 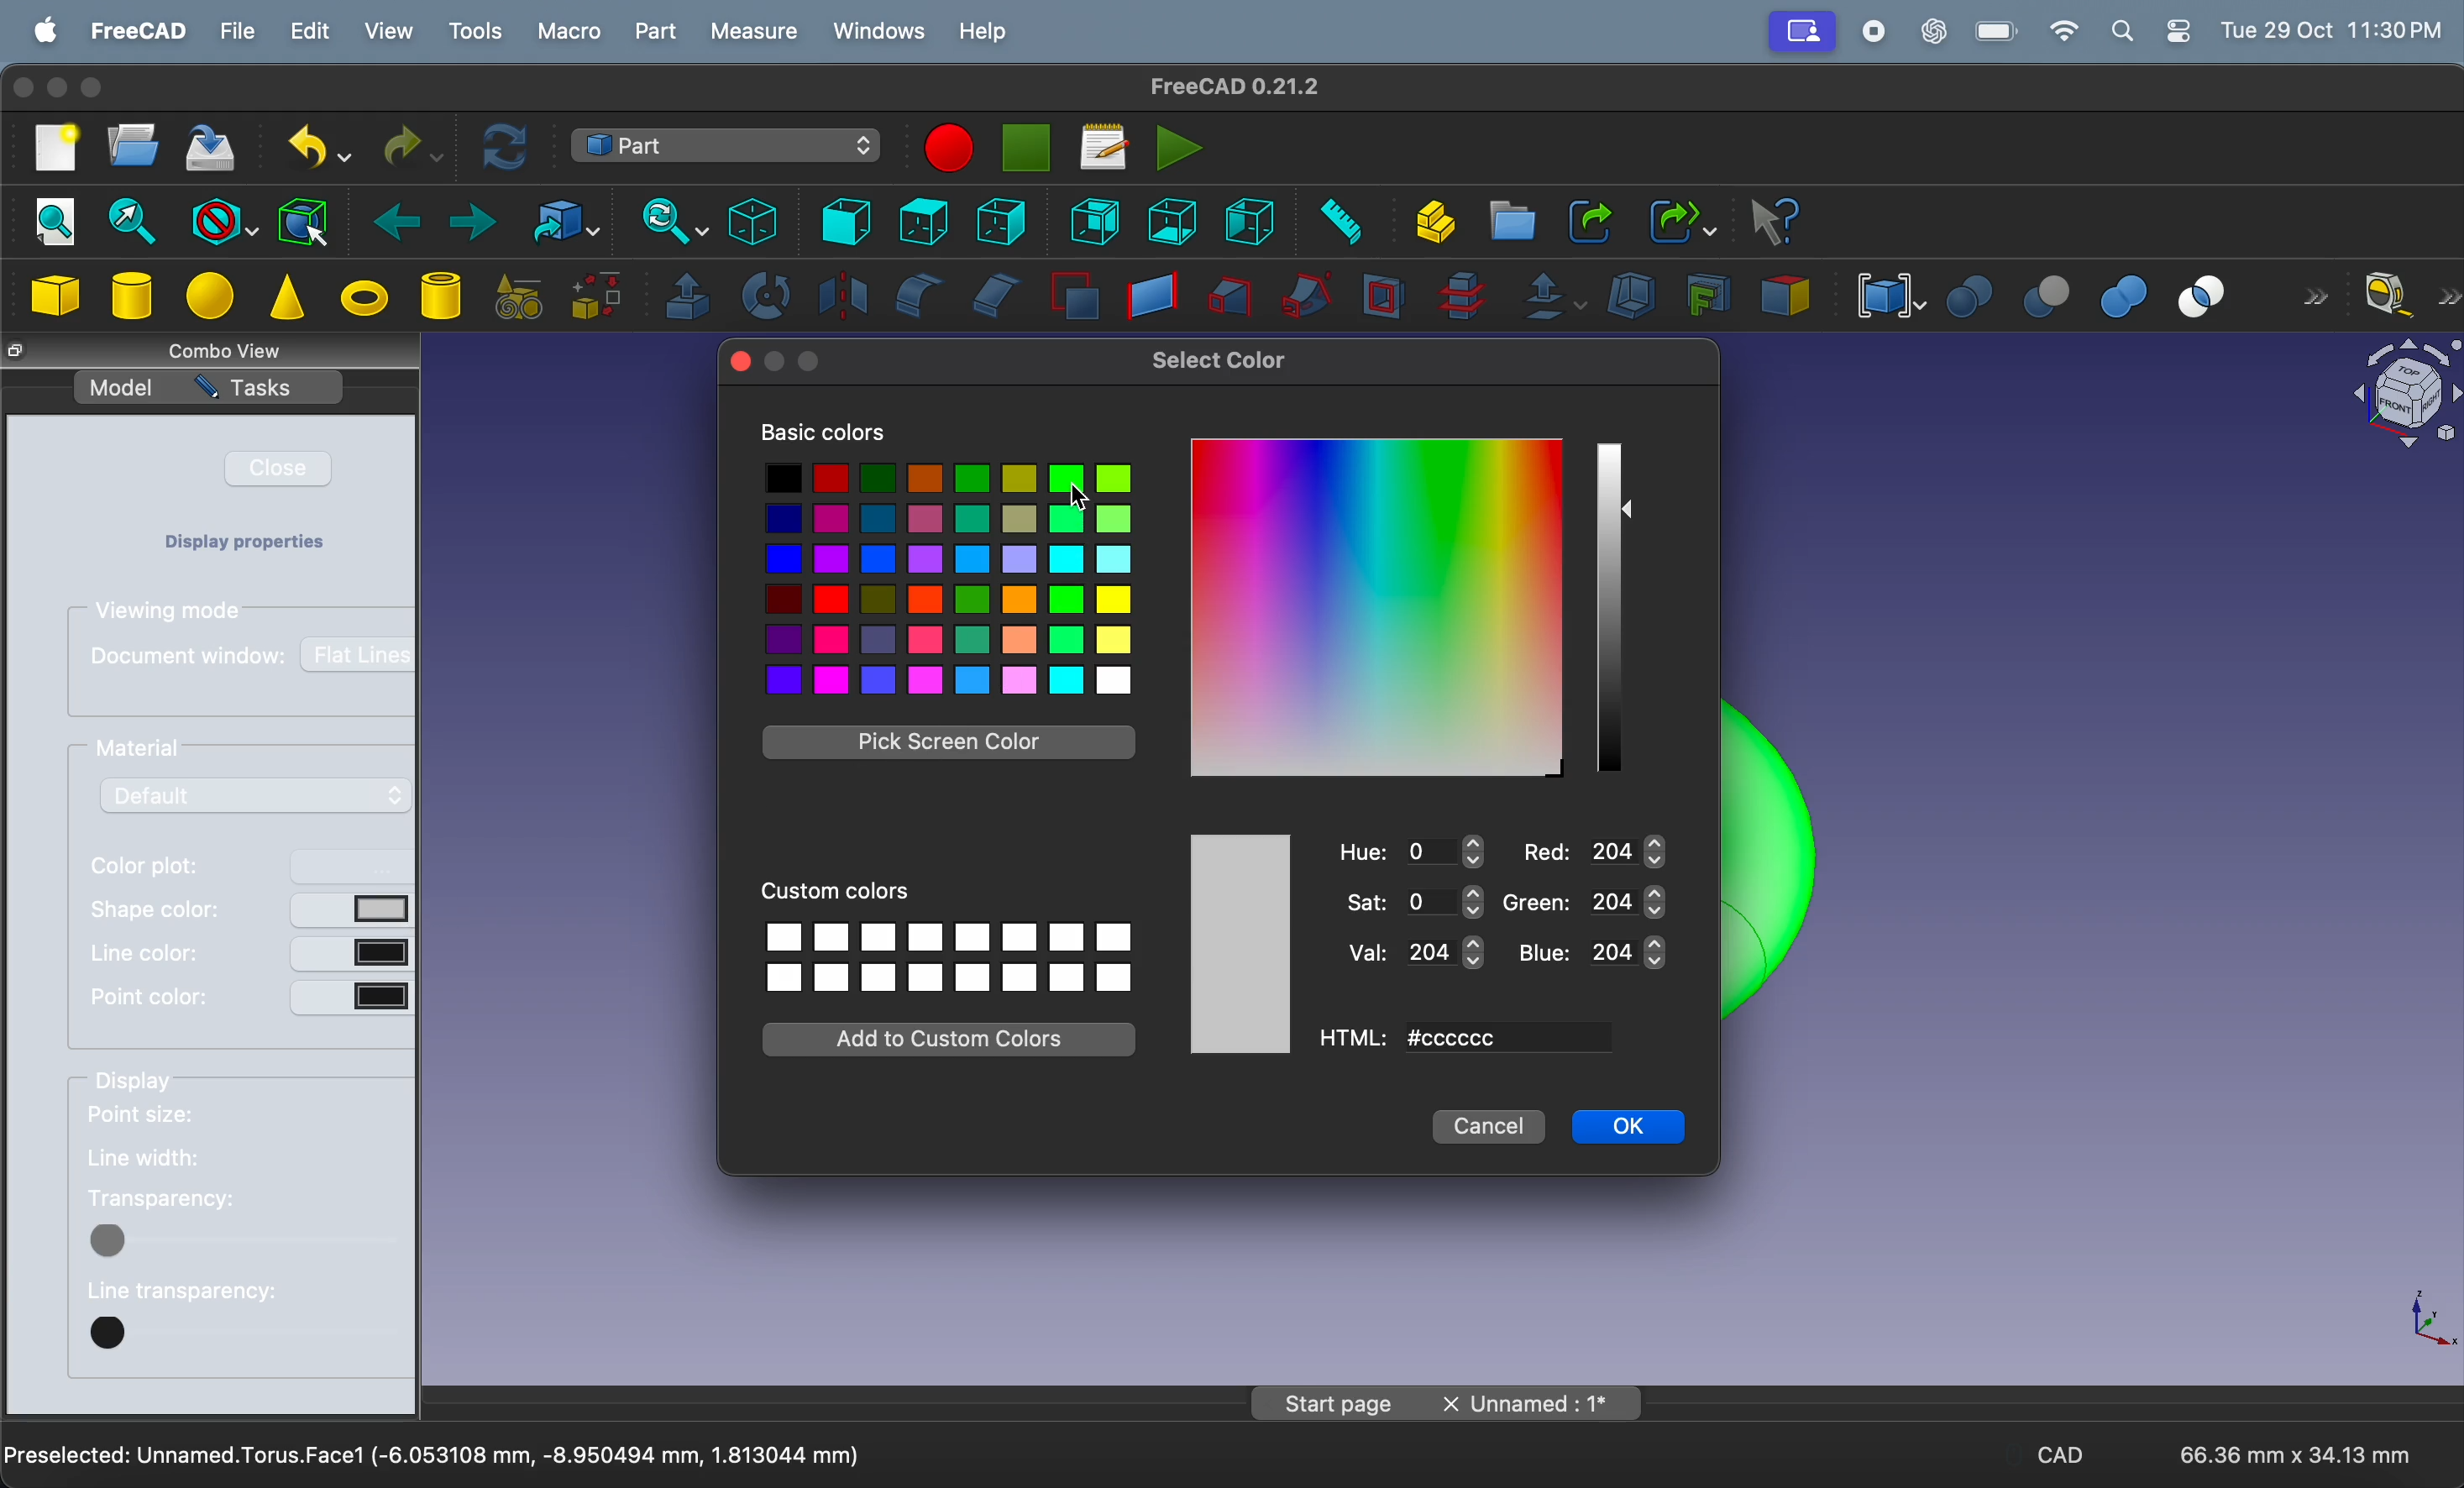 I want to click on colors, so click(x=952, y=577).